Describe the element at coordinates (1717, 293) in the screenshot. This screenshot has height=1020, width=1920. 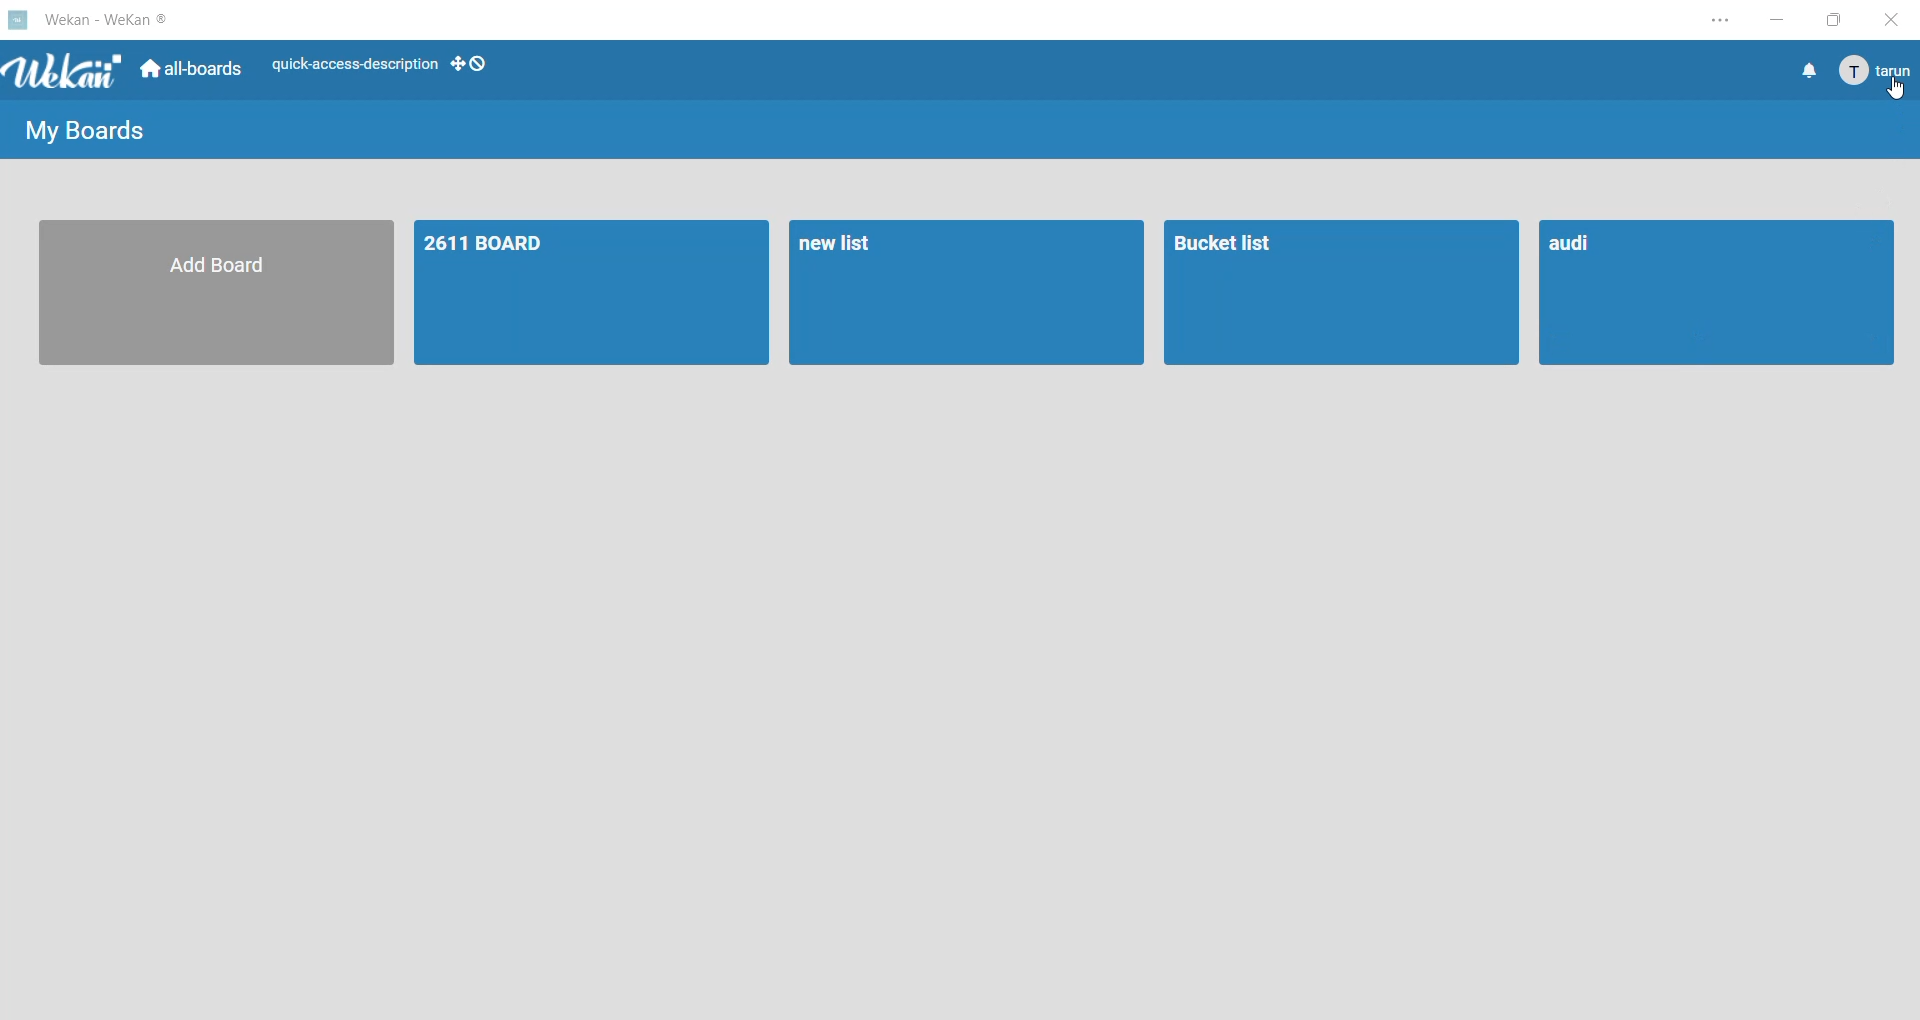
I see `board 4-audi` at that location.